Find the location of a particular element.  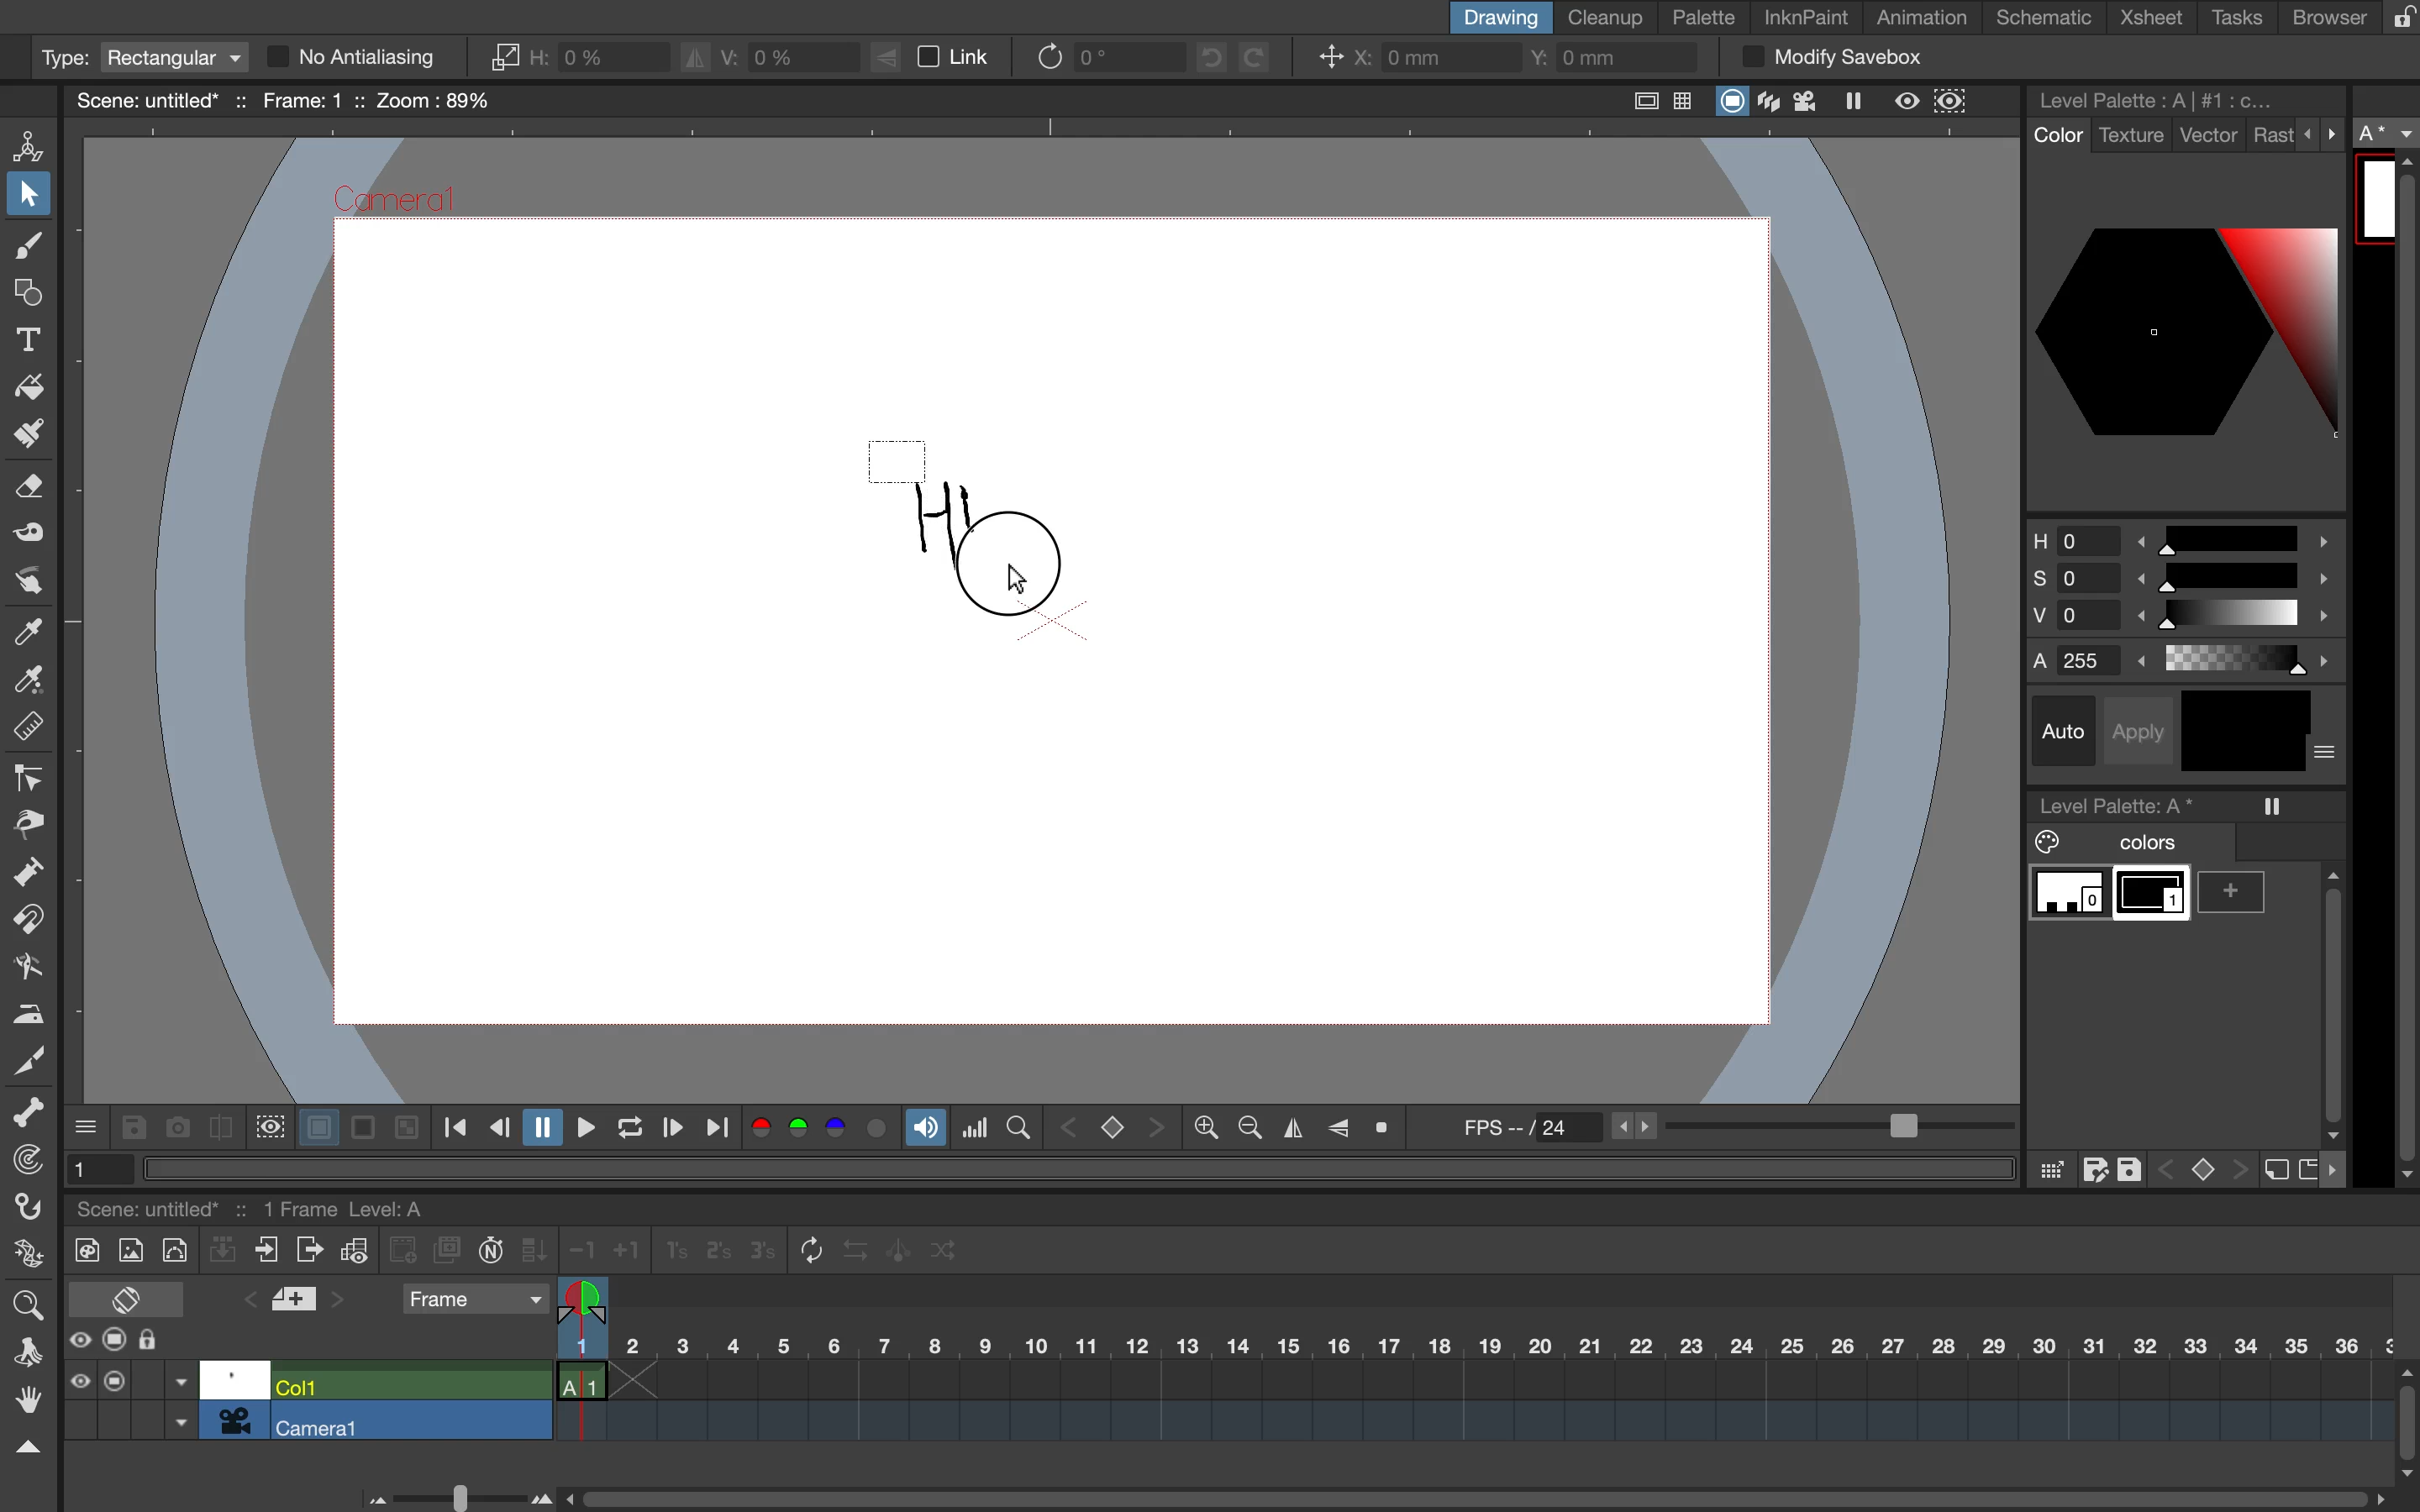

first frame is located at coordinates (456, 1129).